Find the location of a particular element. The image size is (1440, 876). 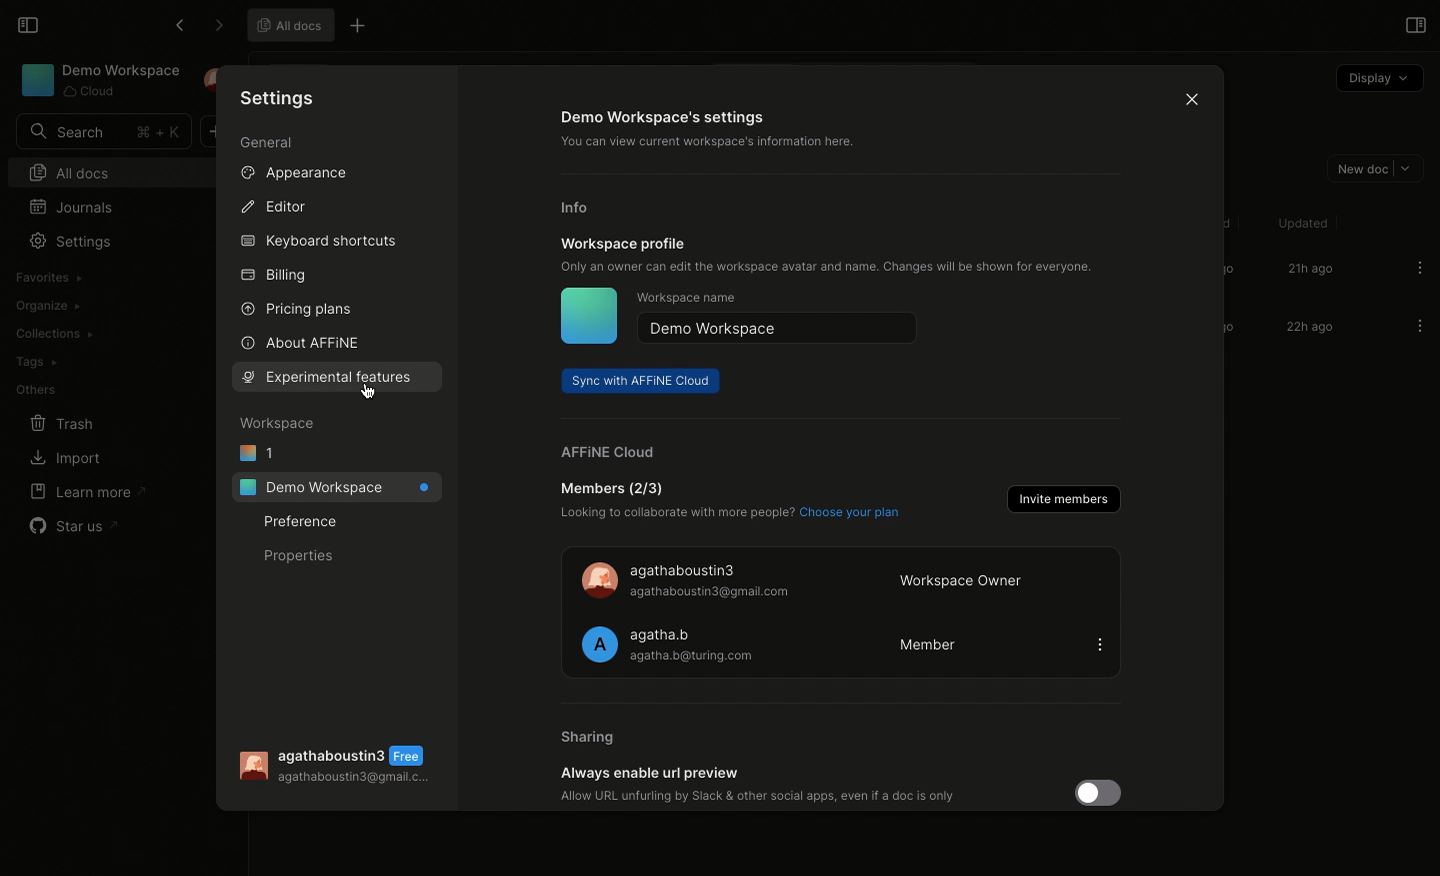

Settings is located at coordinates (69, 241).